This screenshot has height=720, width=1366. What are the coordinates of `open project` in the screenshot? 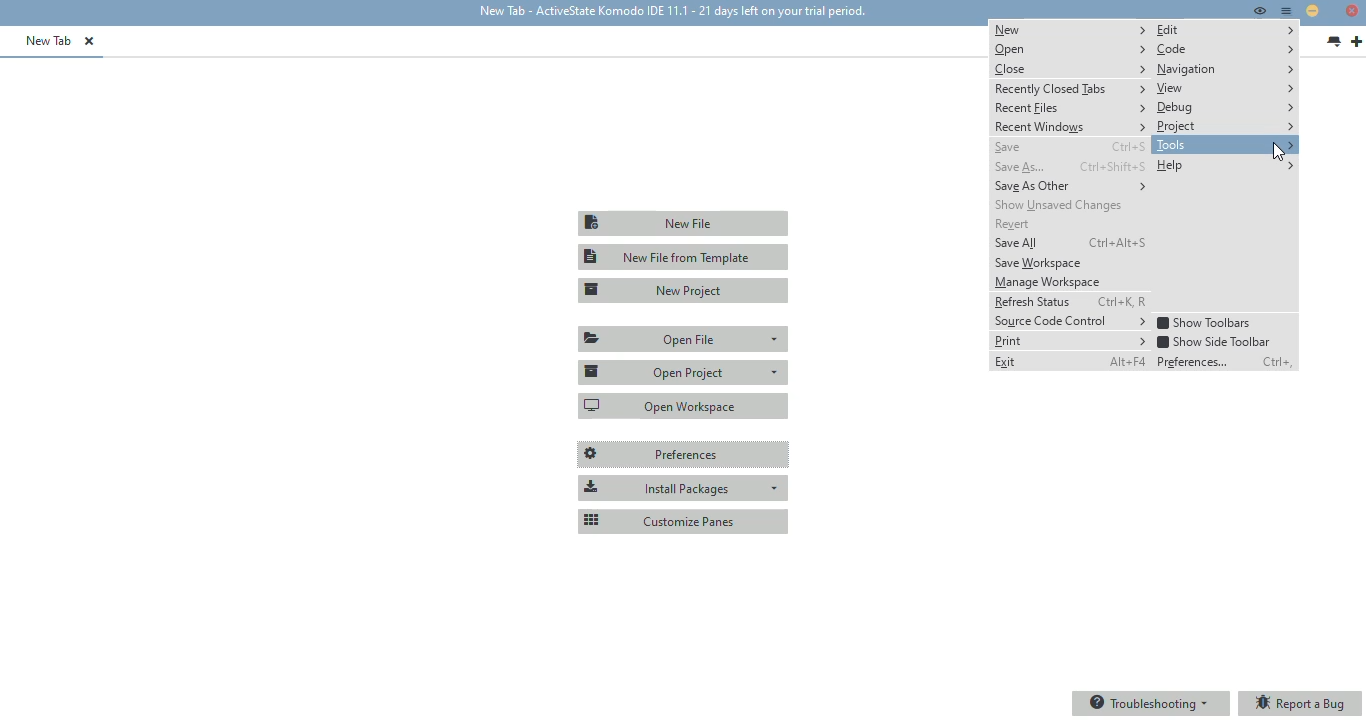 It's located at (683, 371).